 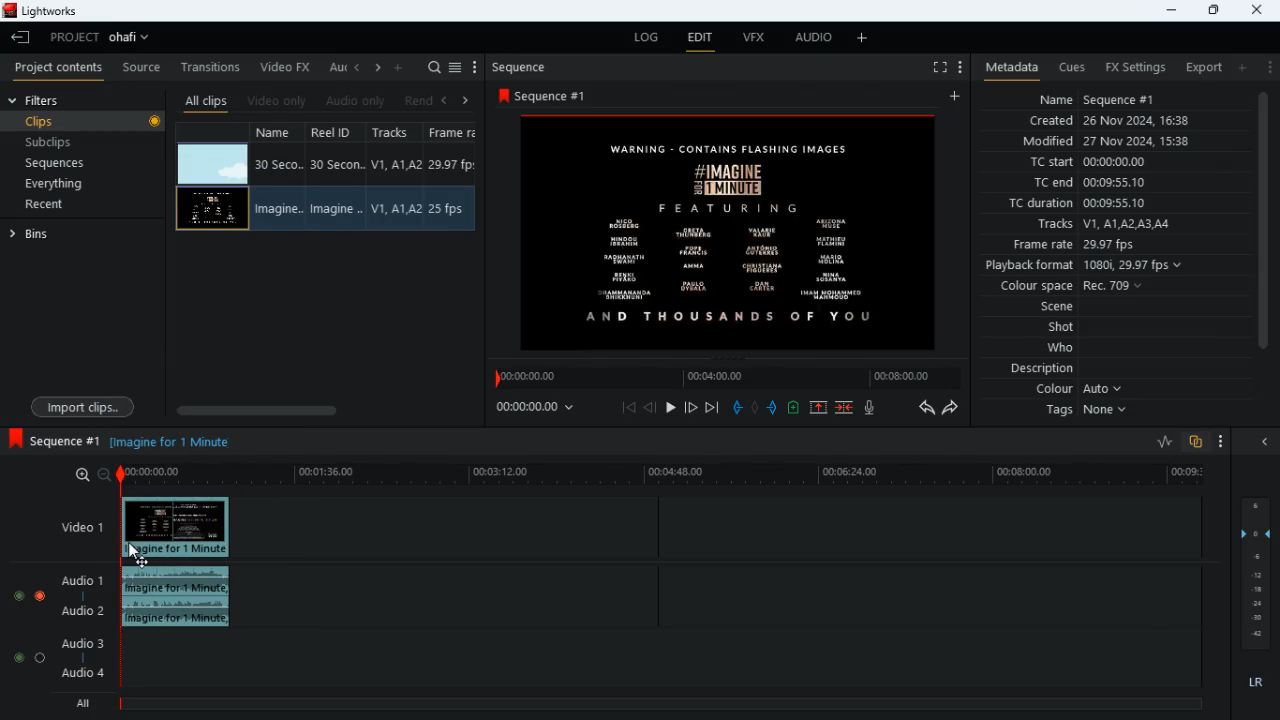 What do you see at coordinates (86, 405) in the screenshot?
I see `import clips` at bounding box center [86, 405].